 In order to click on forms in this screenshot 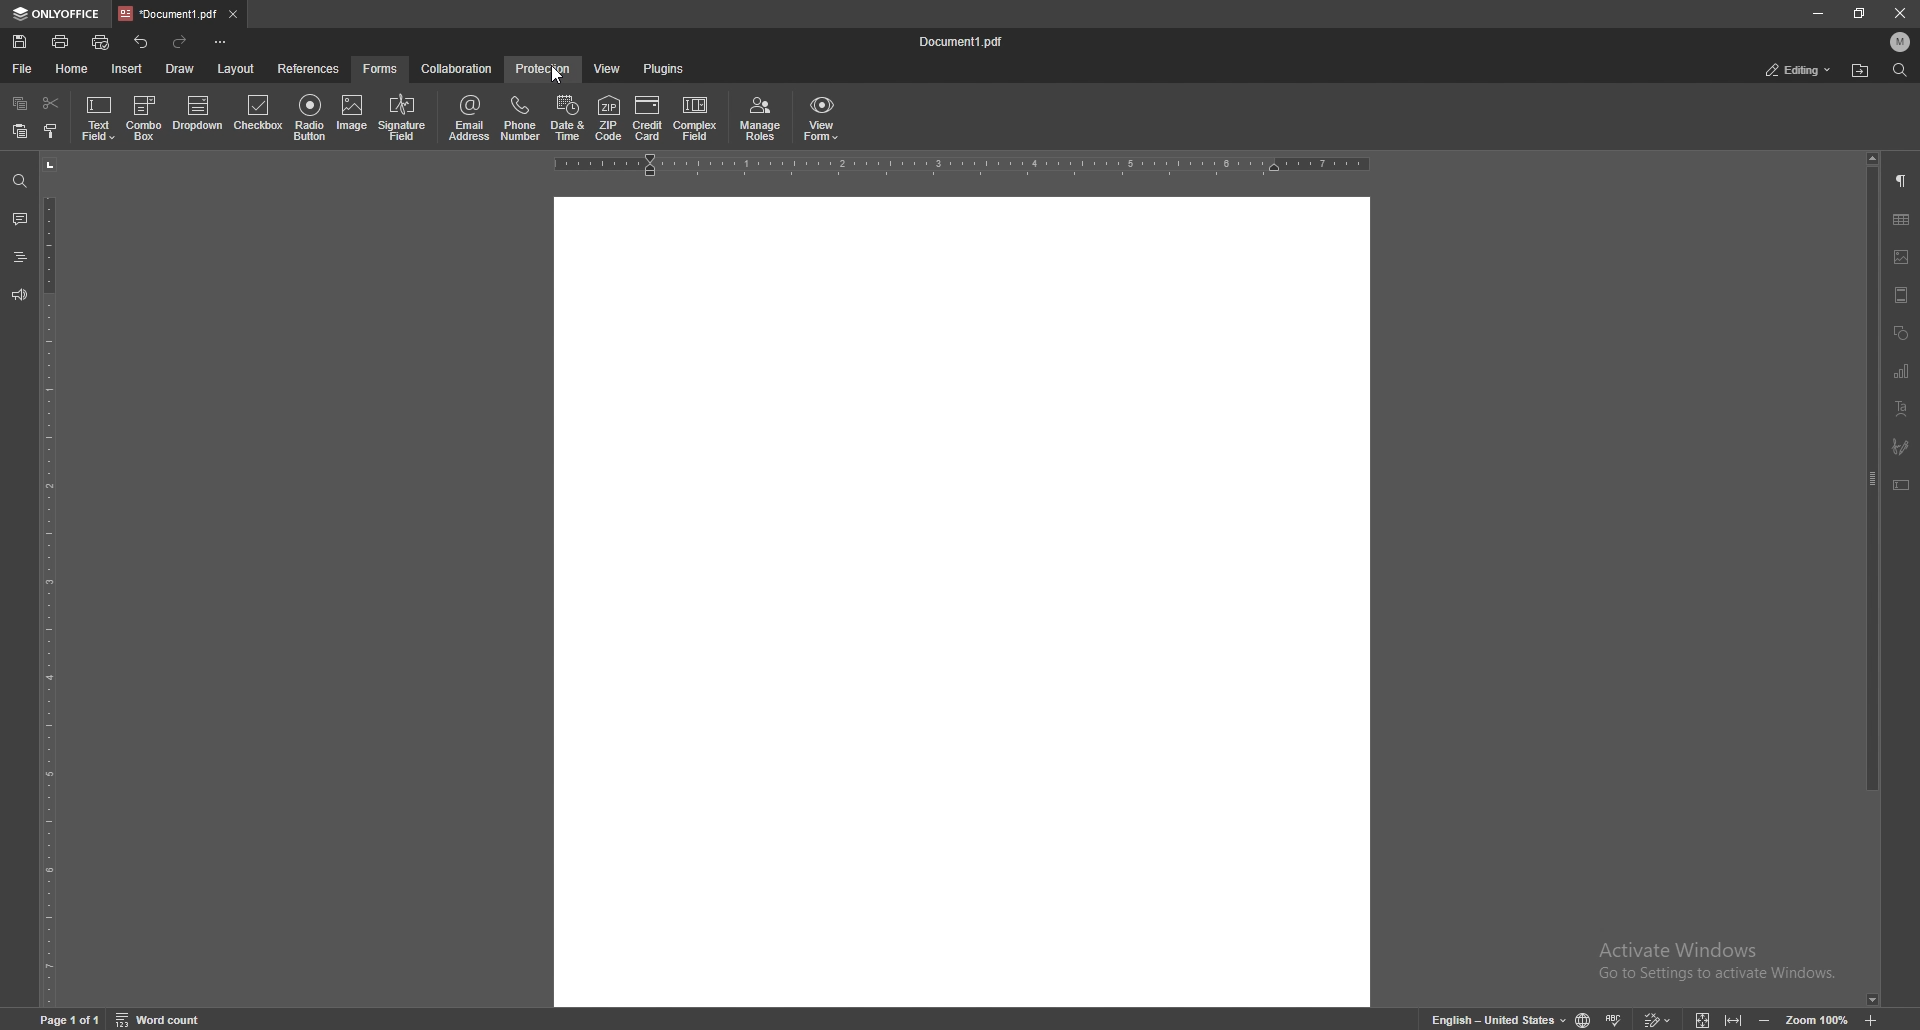, I will do `click(382, 69)`.